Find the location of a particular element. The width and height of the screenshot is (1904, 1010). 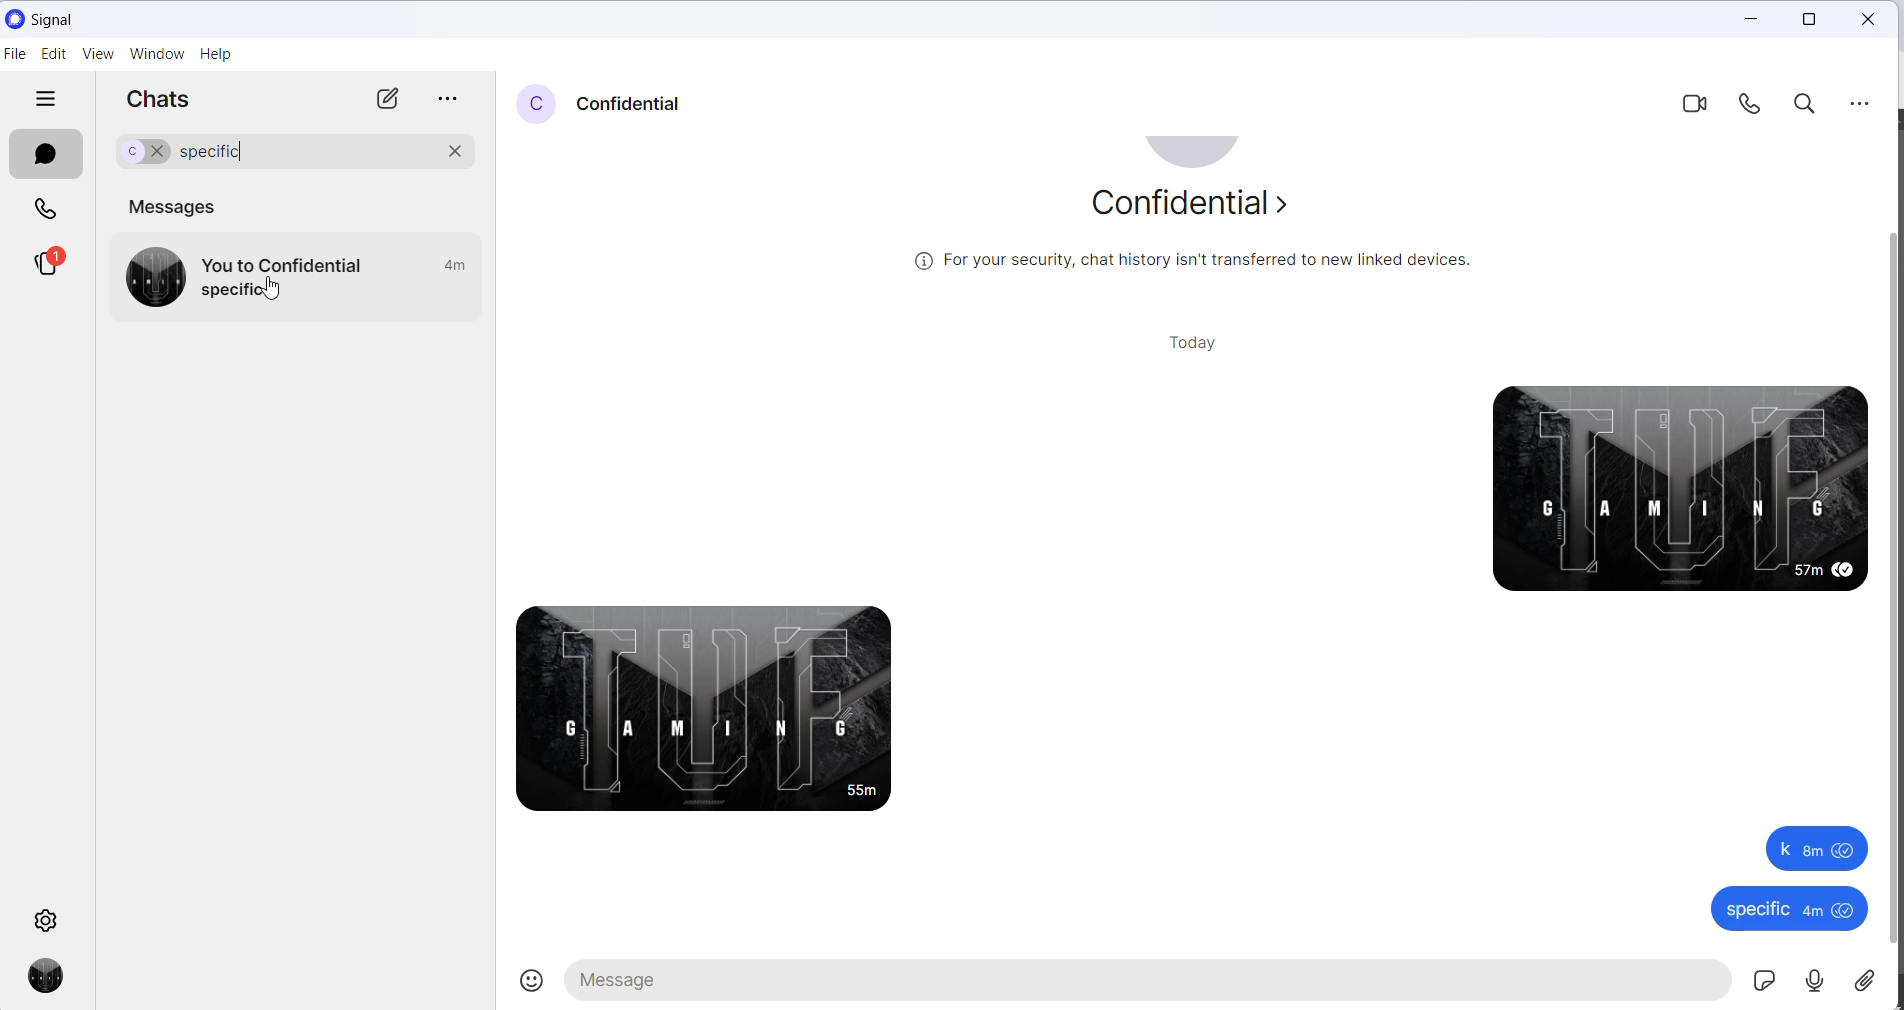

close is located at coordinates (1754, 19).